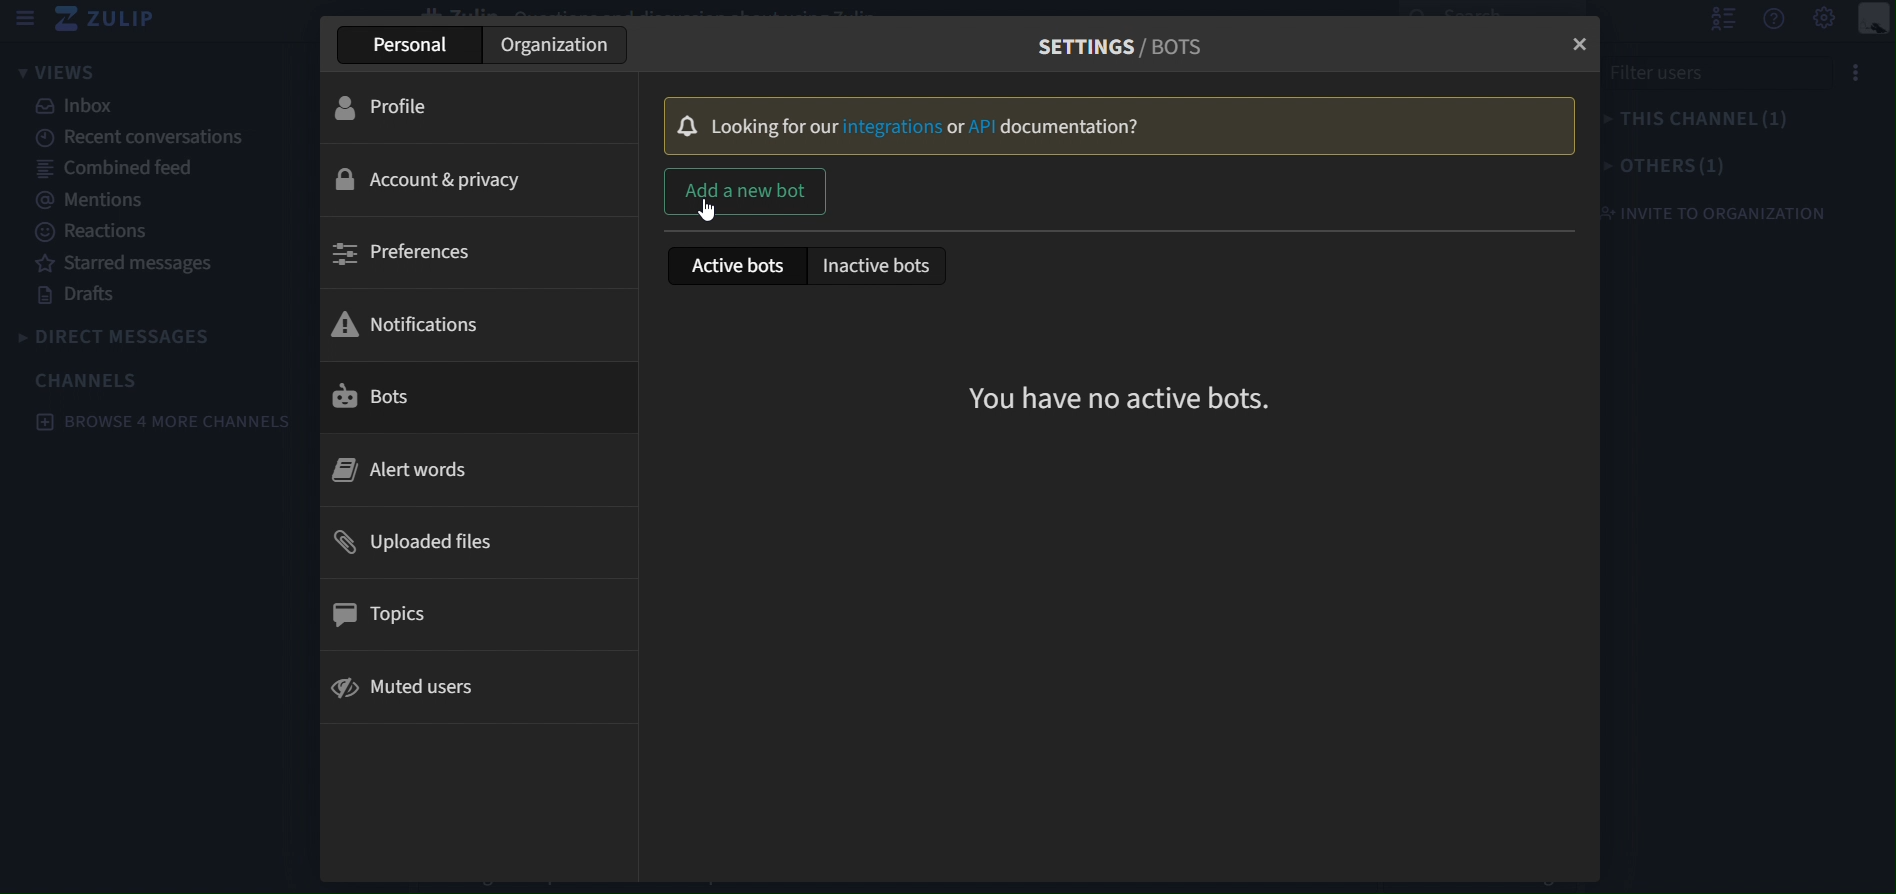 The width and height of the screenshot is (1896, 894). I want to click on muted users, so click(459, 688).